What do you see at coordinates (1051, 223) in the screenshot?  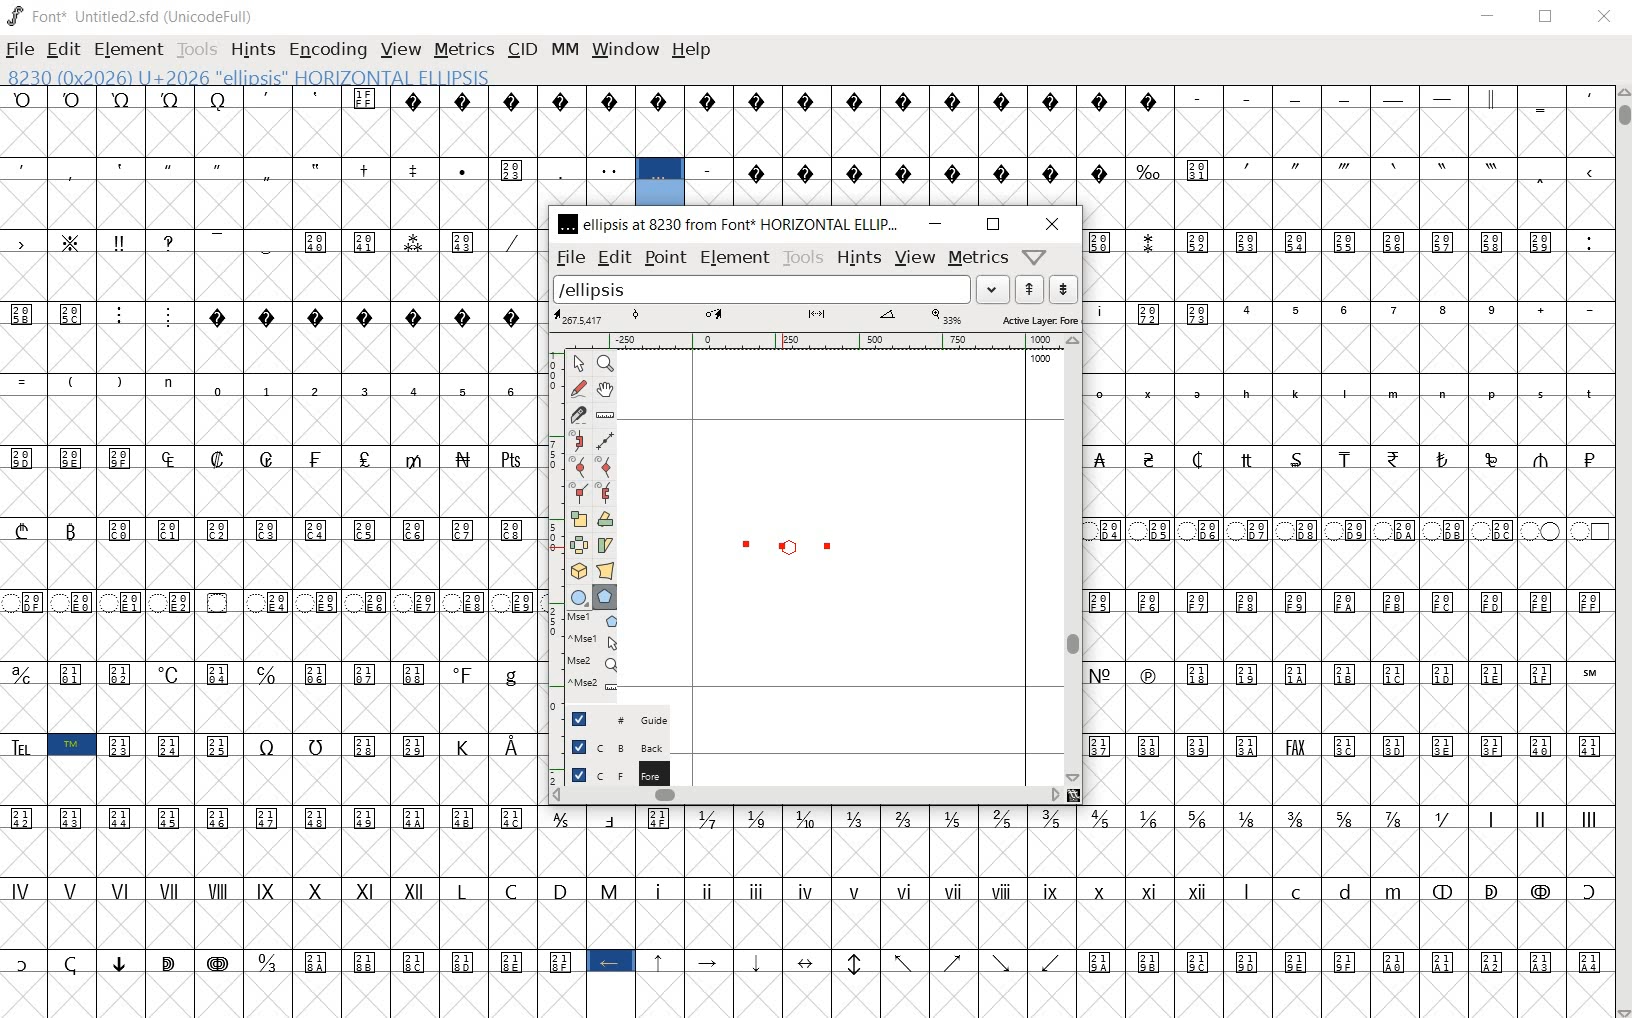 I see `close` at bounding box center [1051, 223].